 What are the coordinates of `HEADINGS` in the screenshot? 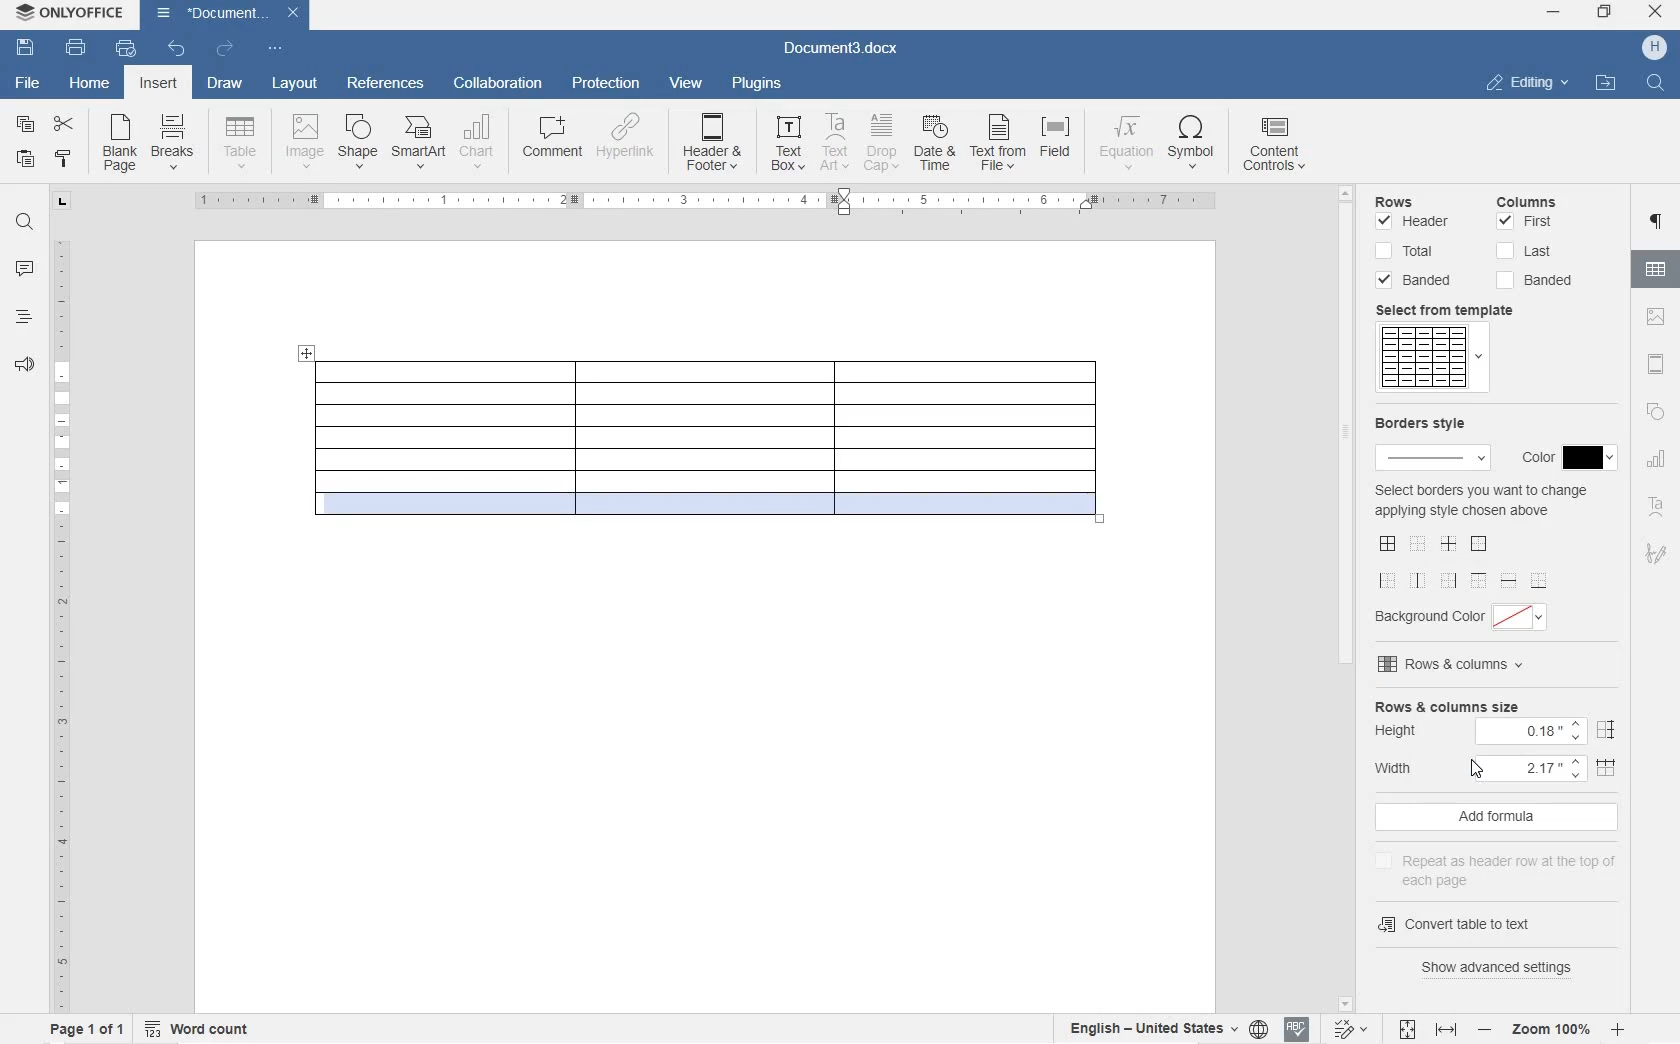 It's located at (21, 318).